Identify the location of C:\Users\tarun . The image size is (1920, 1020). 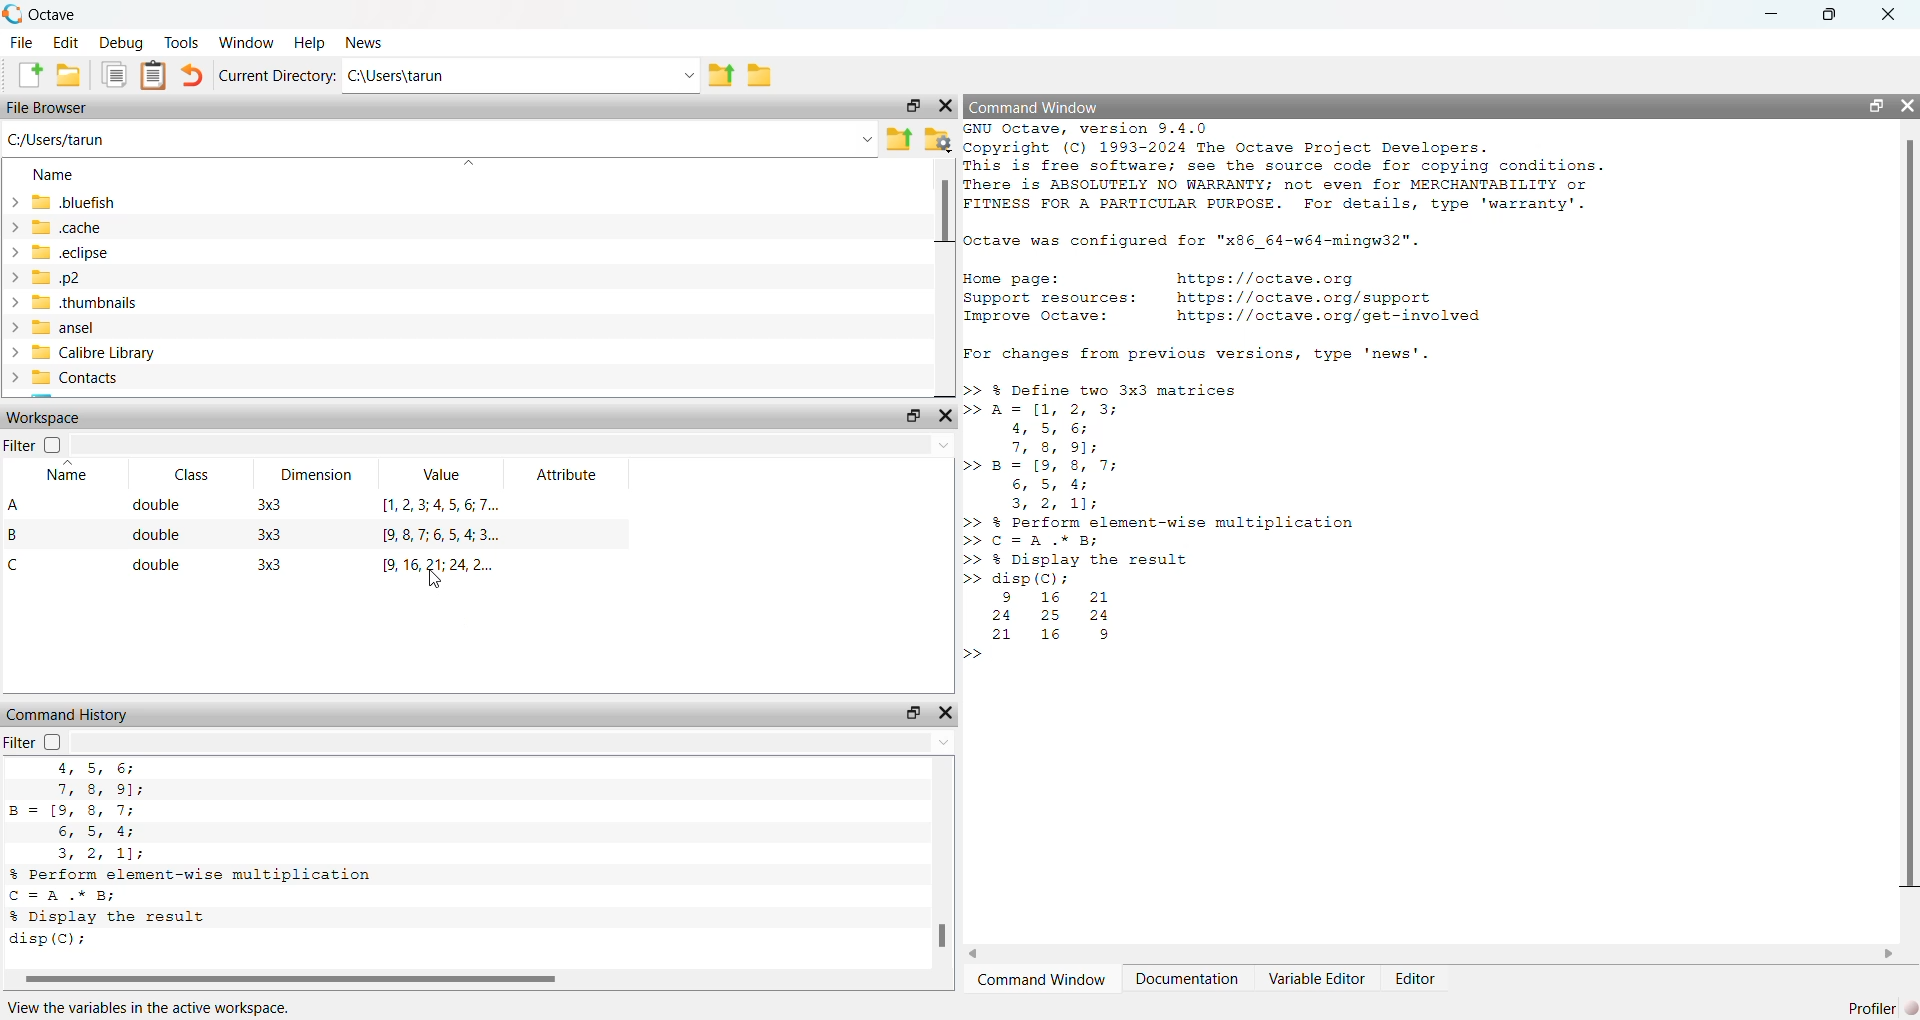
(520, 76).